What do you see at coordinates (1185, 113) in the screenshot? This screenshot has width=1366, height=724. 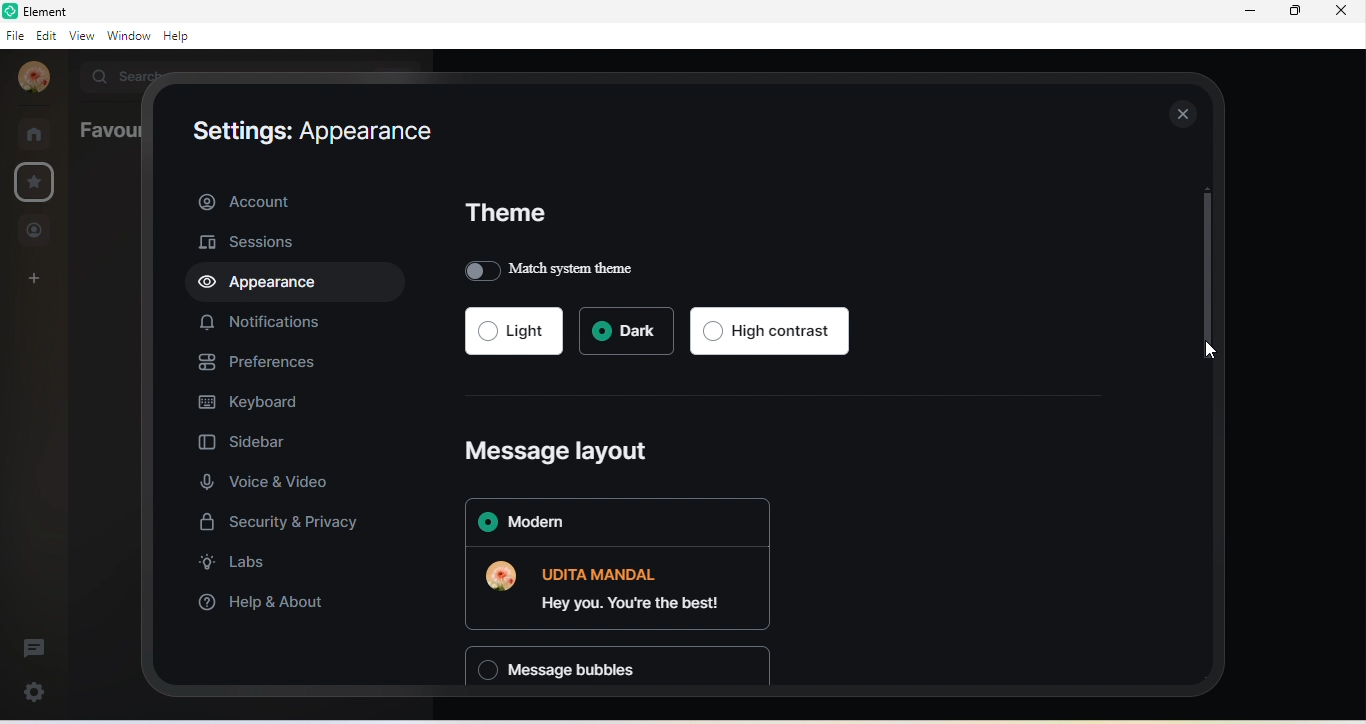 I see `close` at bounding box center [1185, 113].